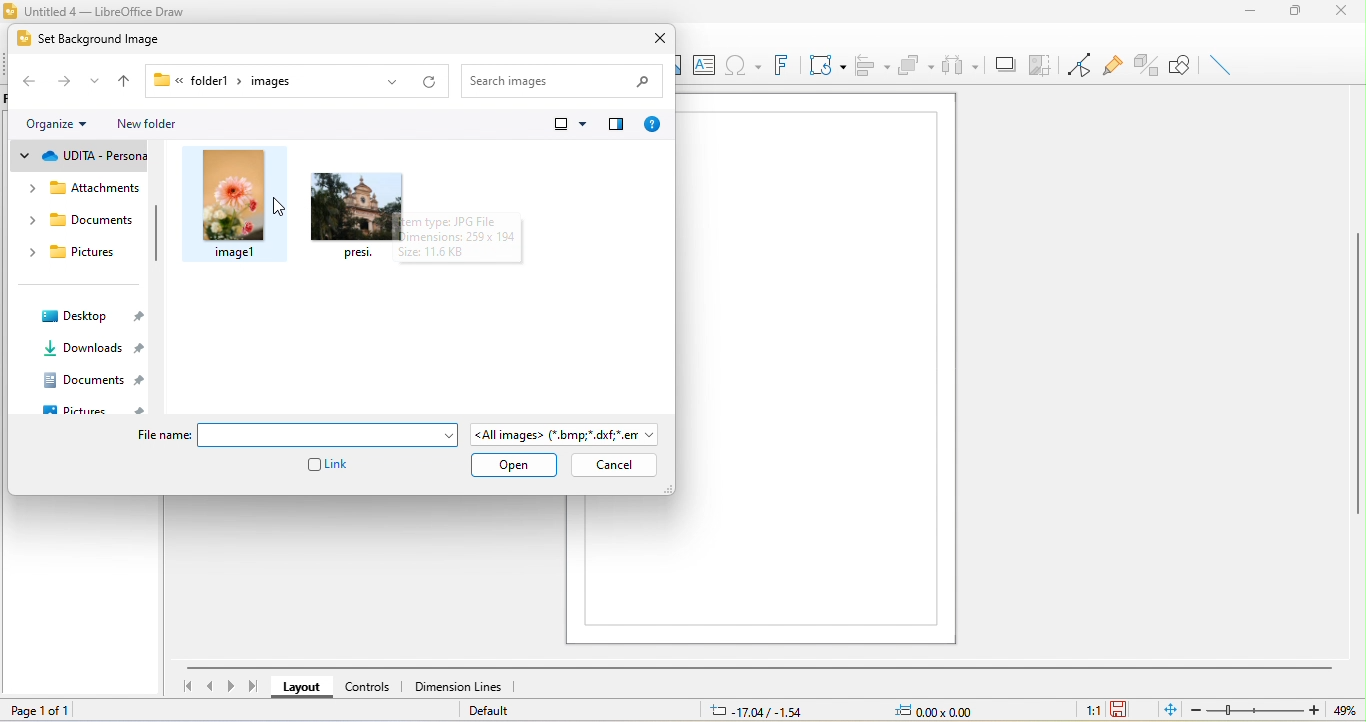 The height and width of the screenshot is (722, 1366). I want to click on help, so click(652, 129).